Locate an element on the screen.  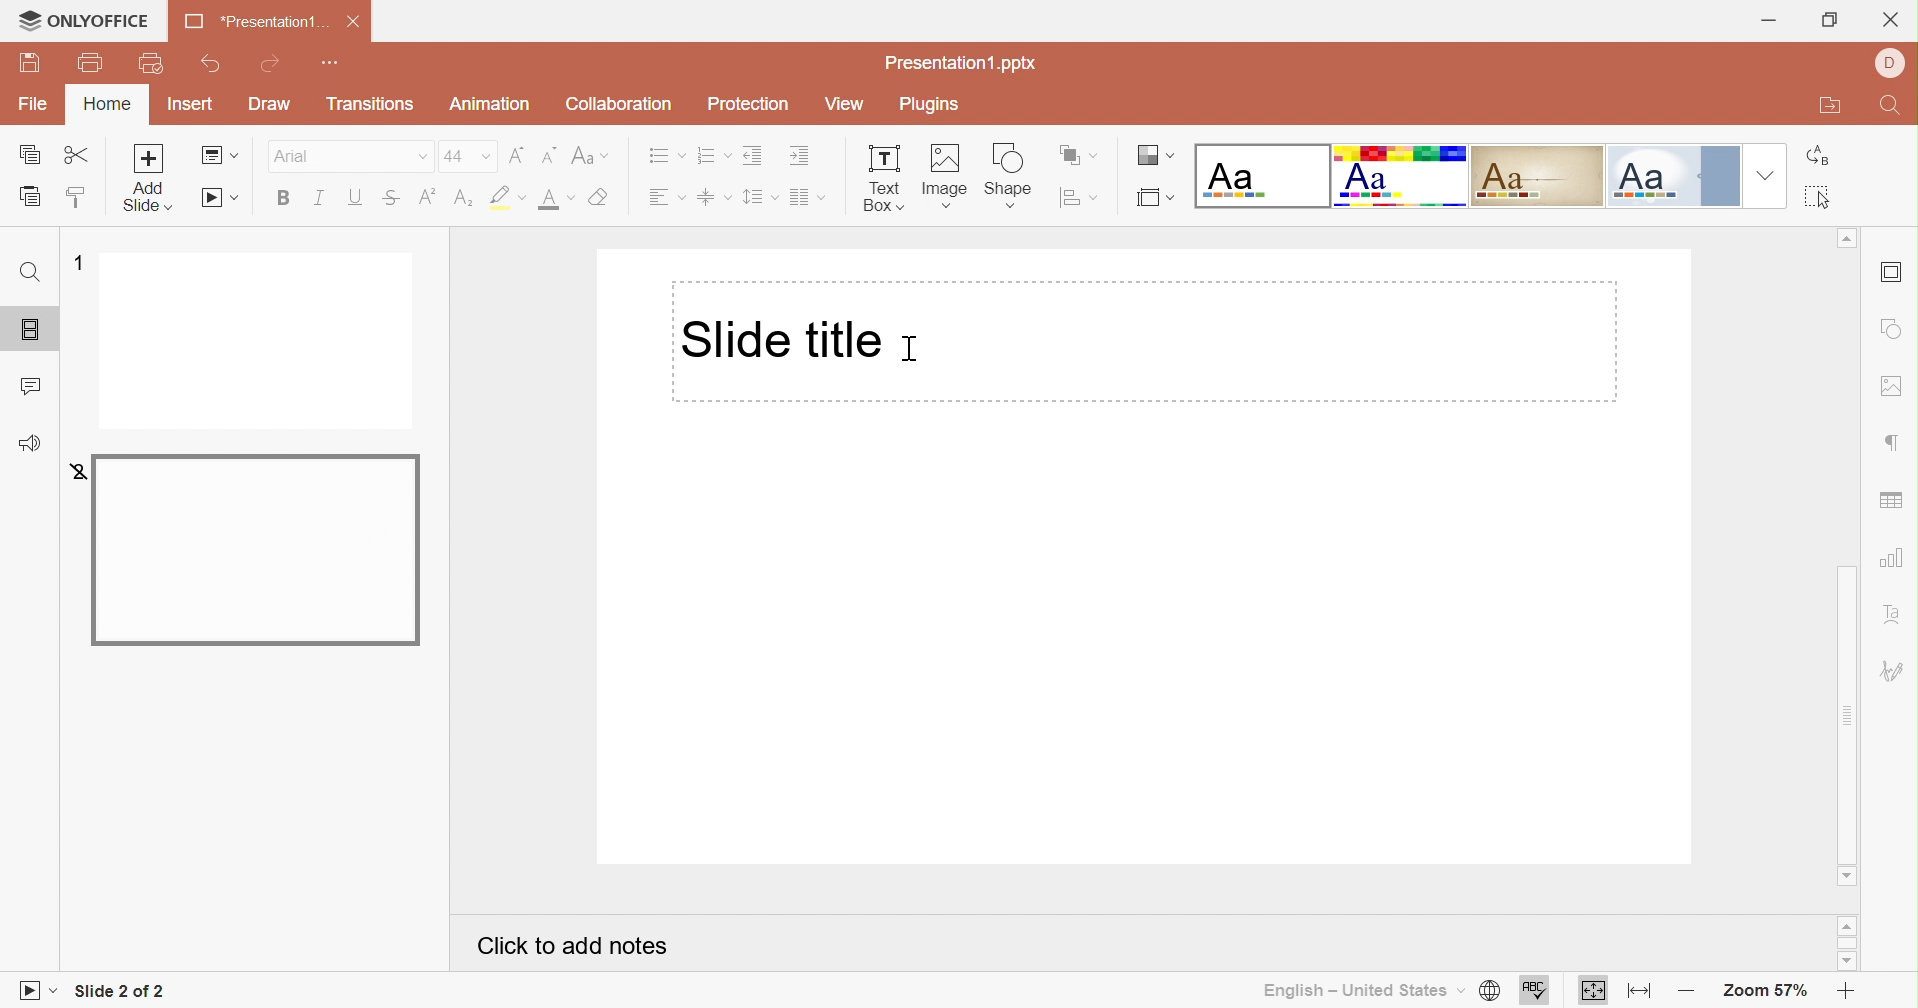
2 is located at coordinates (72, 471).